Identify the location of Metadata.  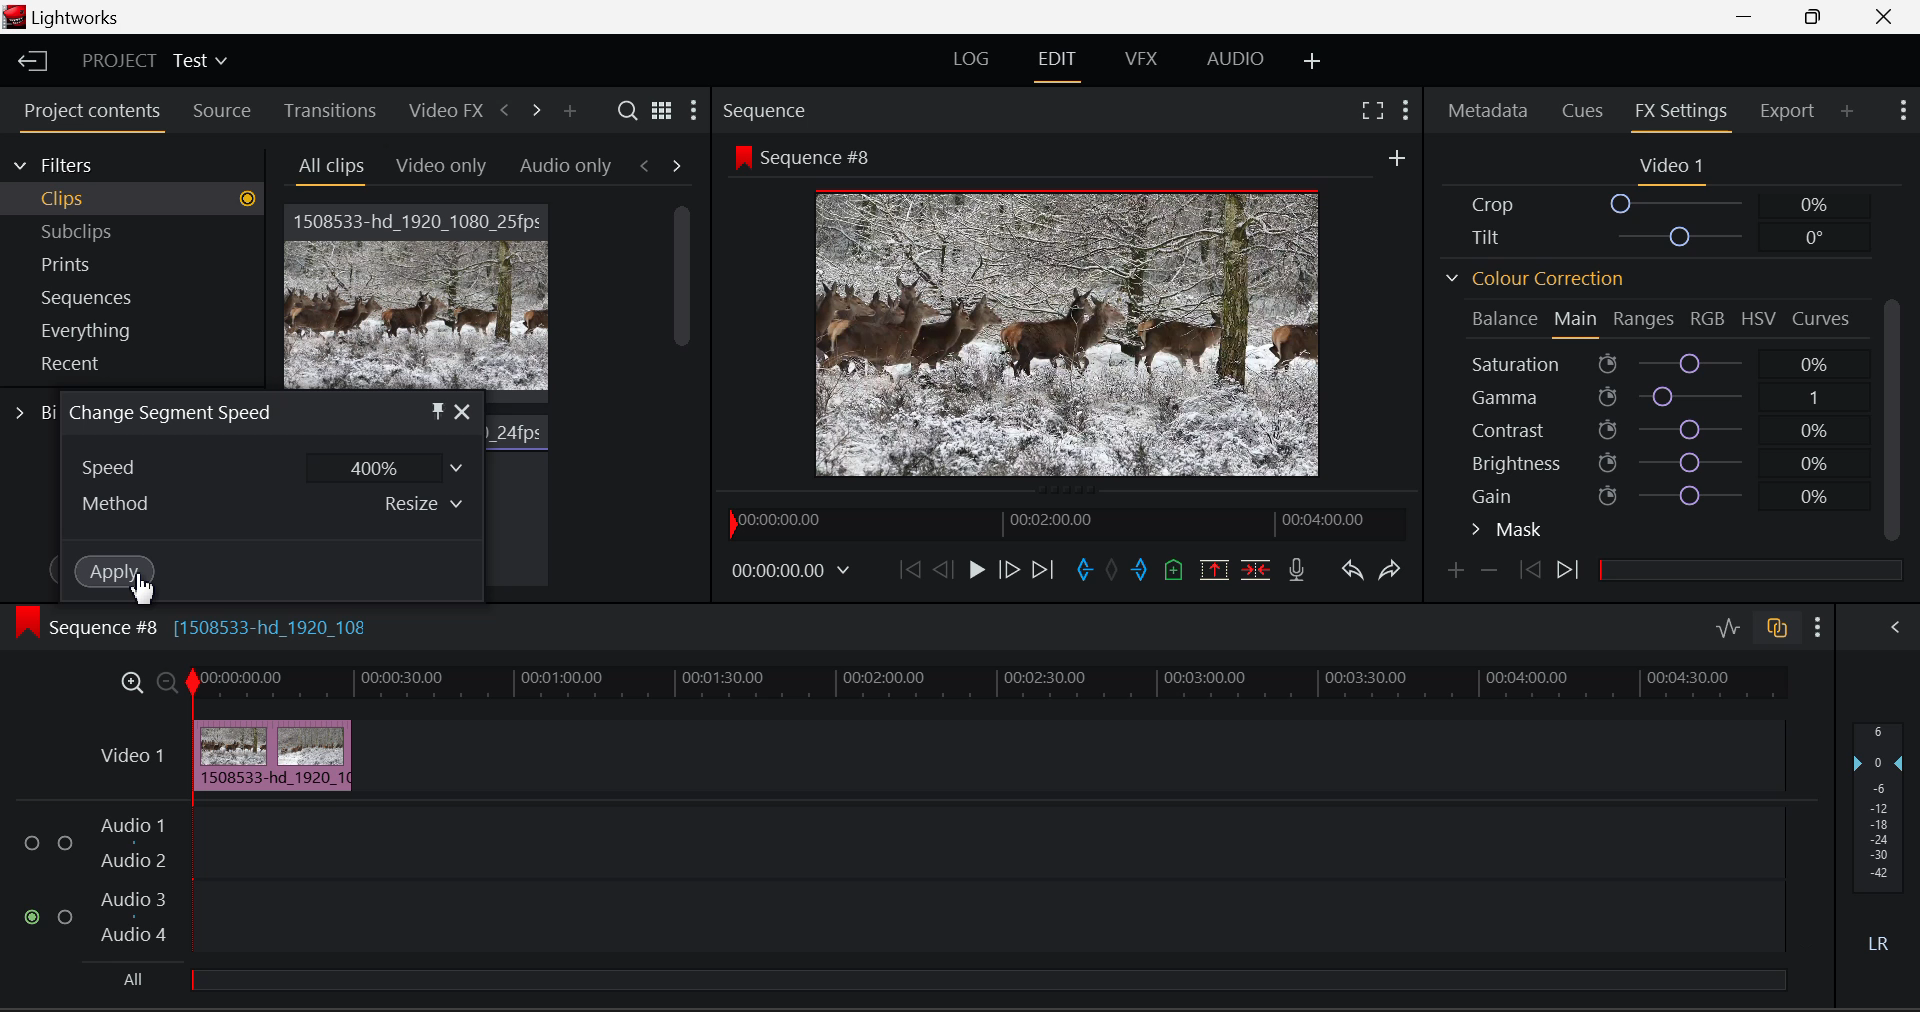
(1486, 111).